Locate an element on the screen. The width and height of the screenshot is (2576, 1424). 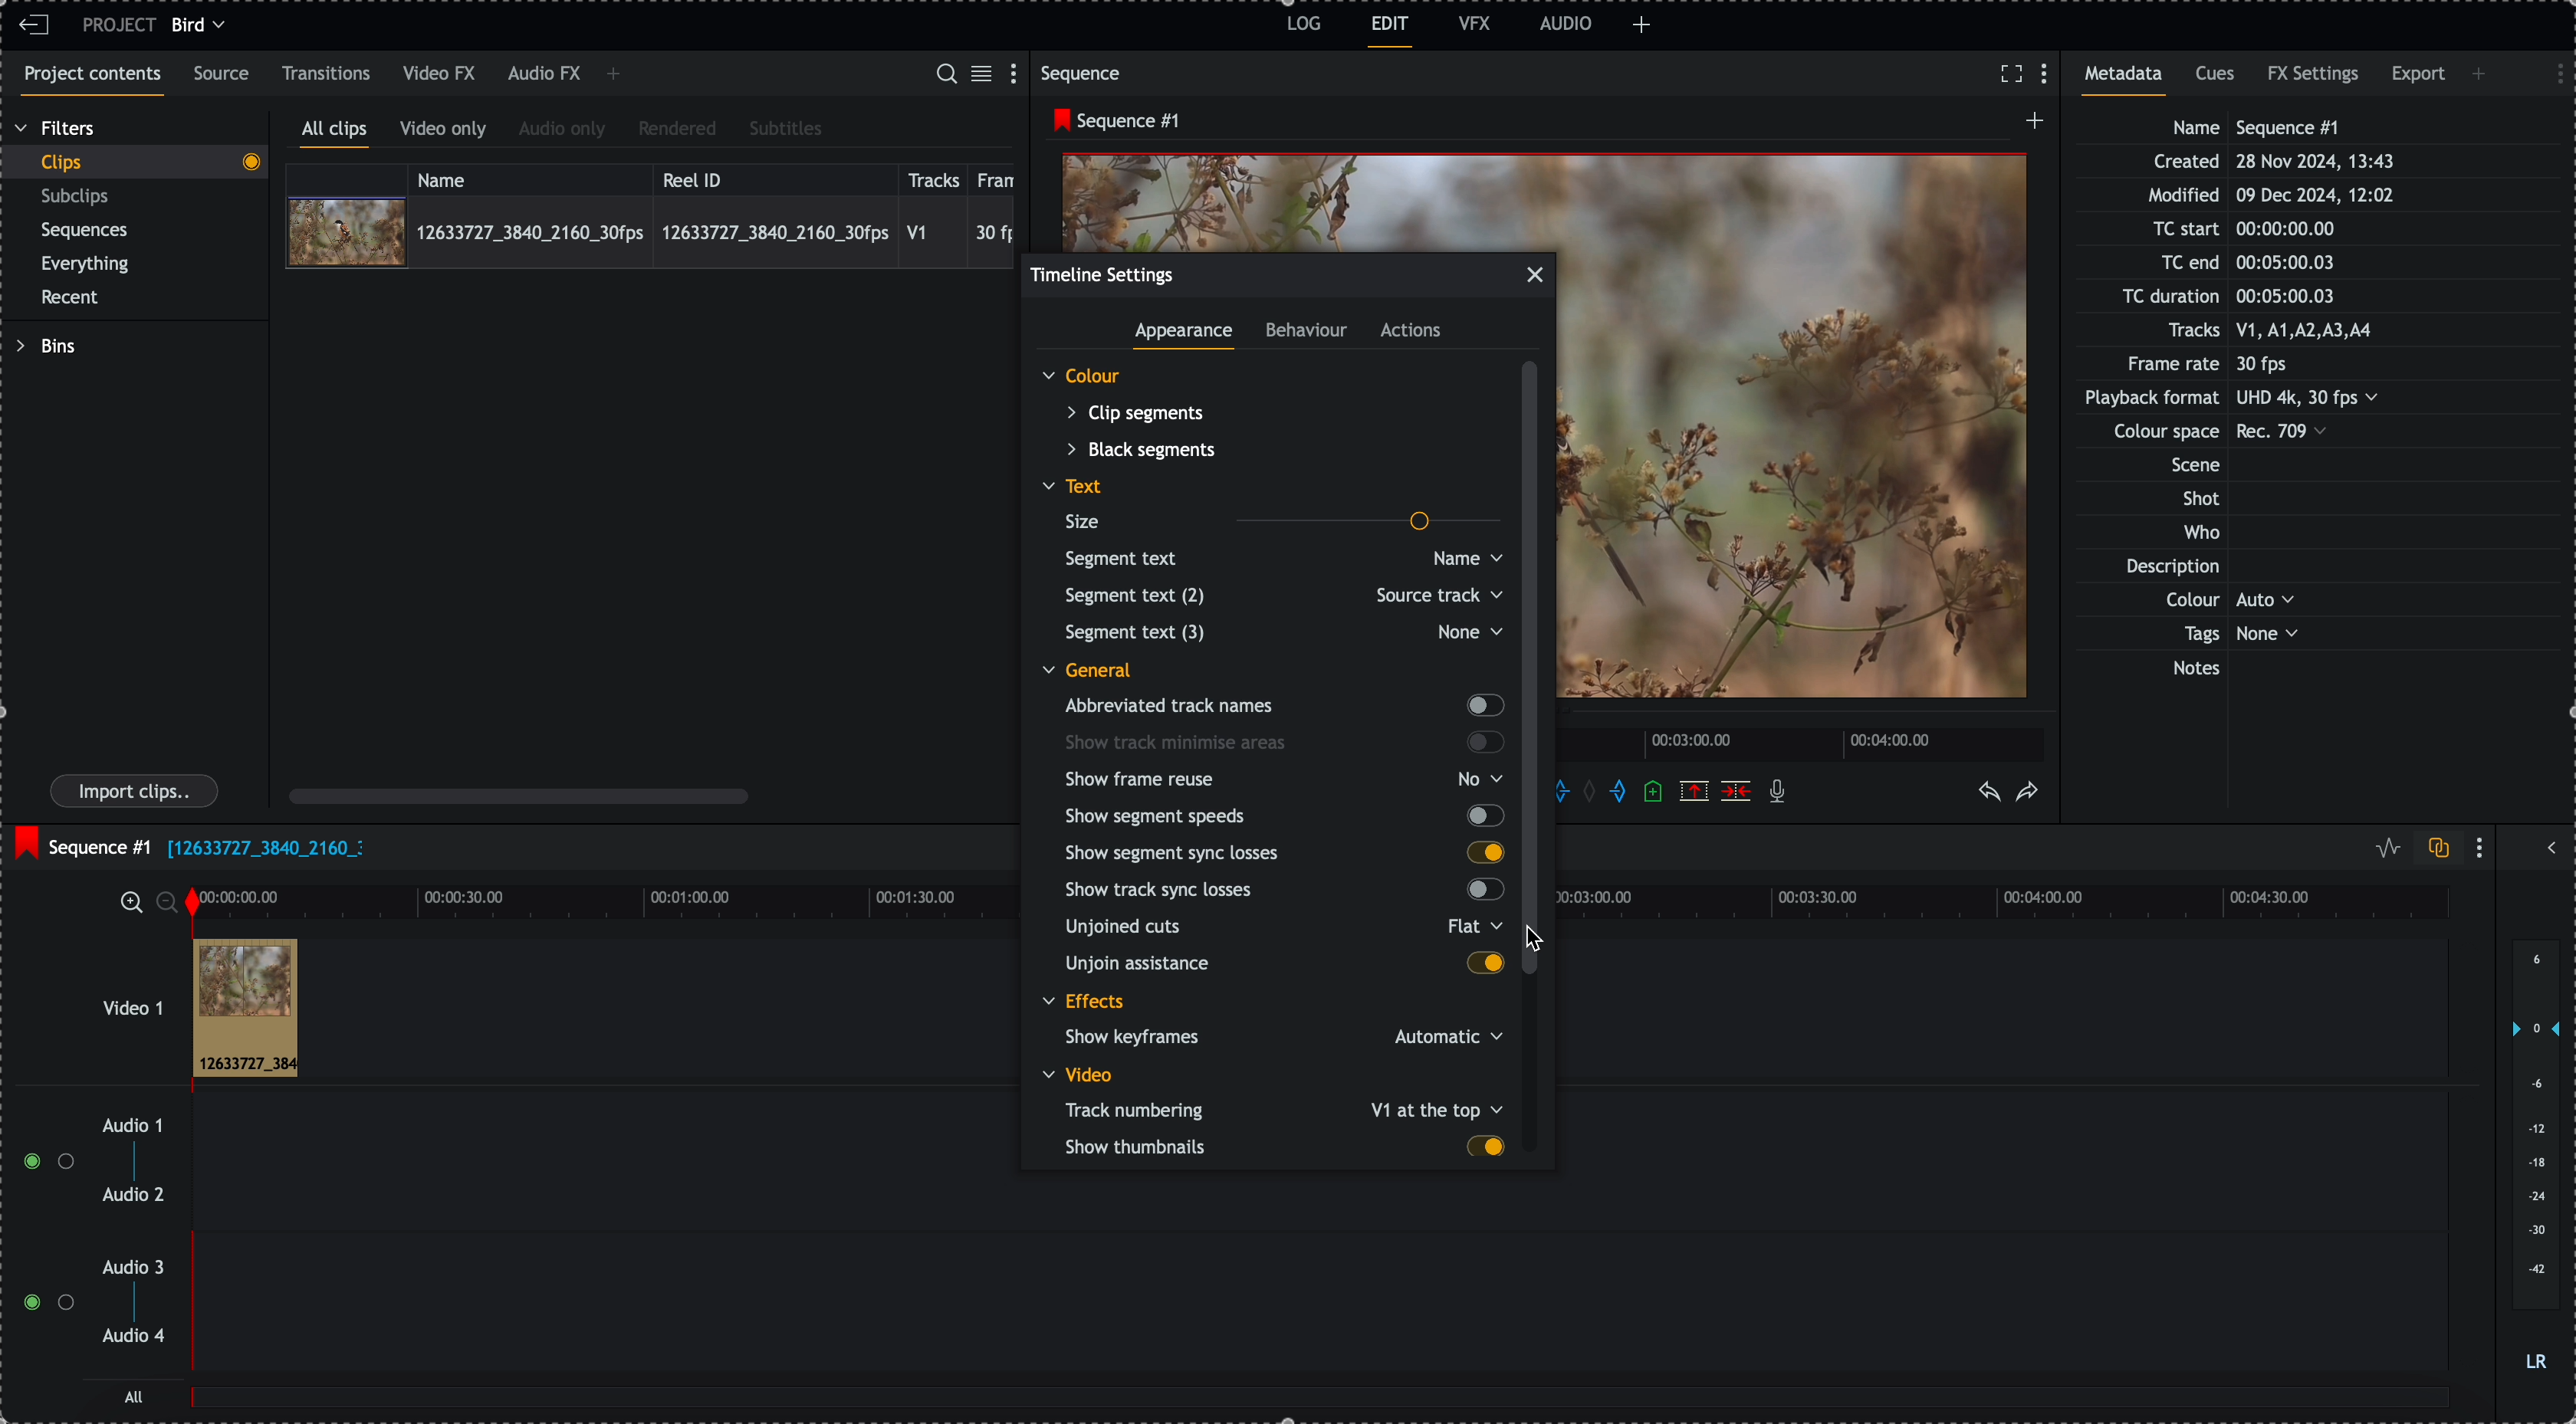
timeline is located at coordinates (2020, 904).